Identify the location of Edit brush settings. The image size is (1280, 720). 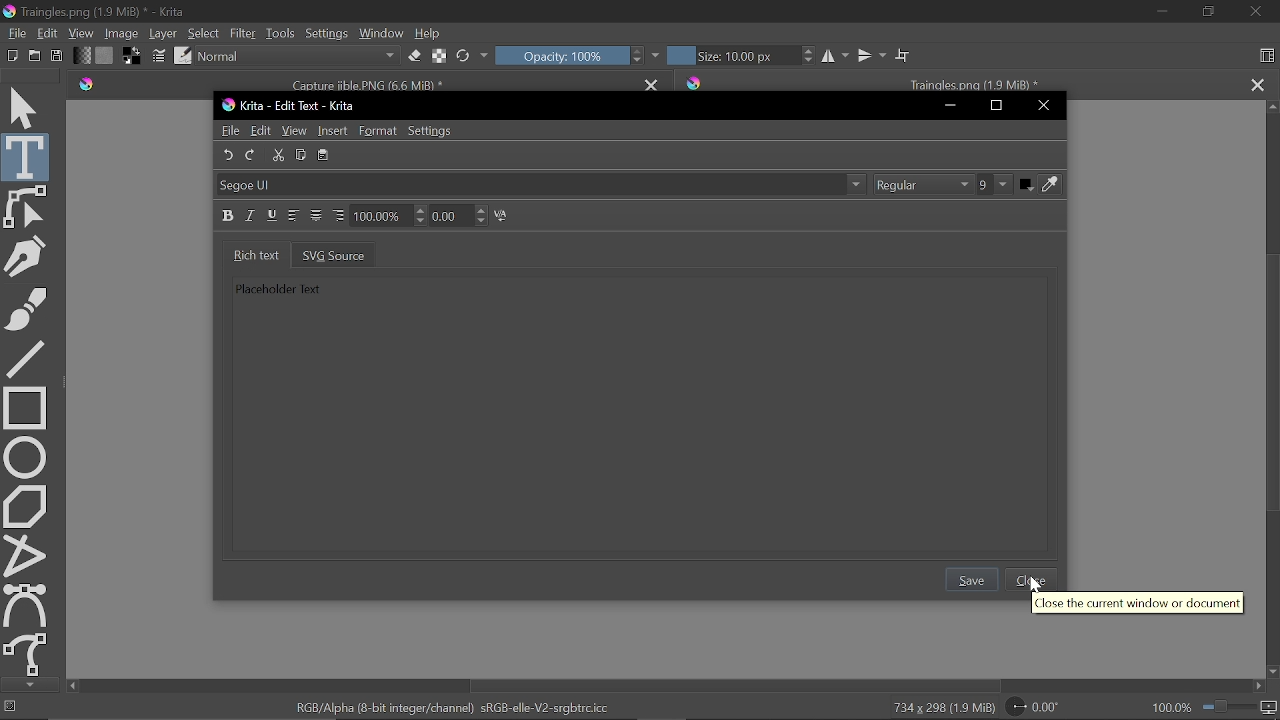
(438, 55).